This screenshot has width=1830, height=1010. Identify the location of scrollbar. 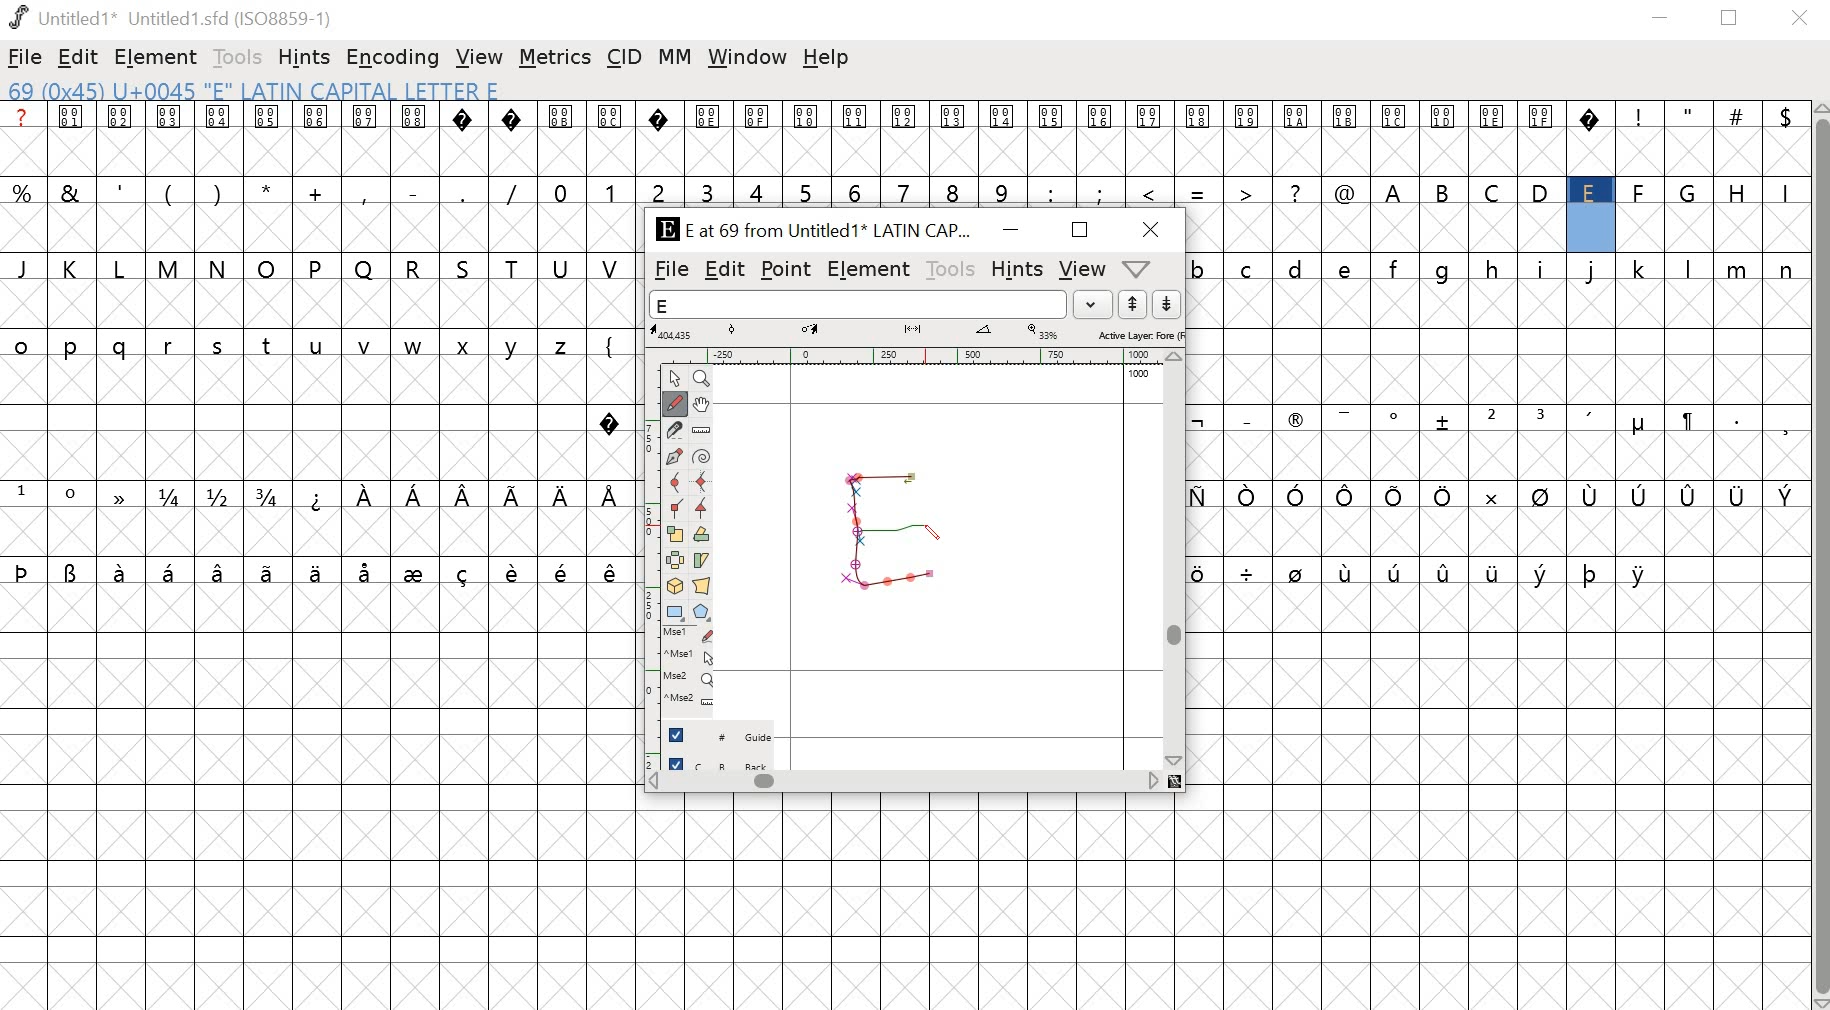
(1819, 555).